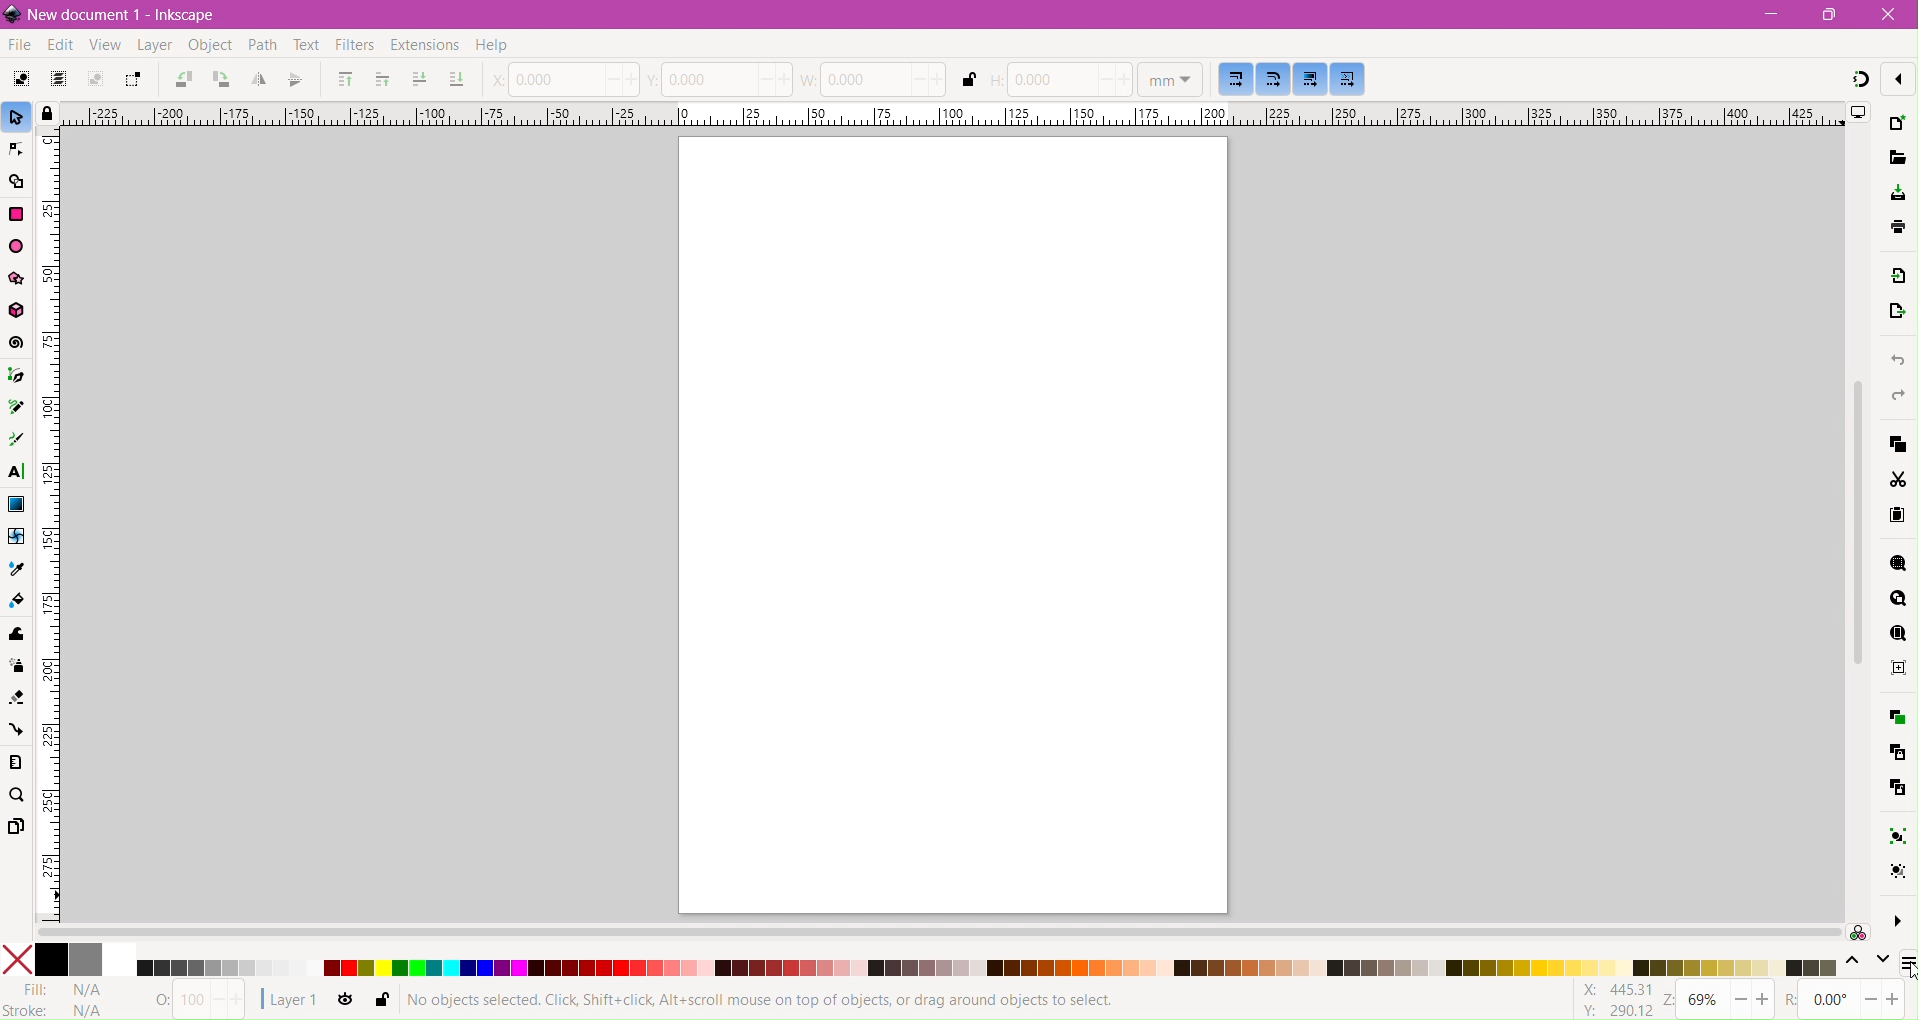 This screenshot has height=1020, width=1918. Describe the element at coordinates (1899, 598) in the screenshot. I see `Zoom Drawing` at that location.